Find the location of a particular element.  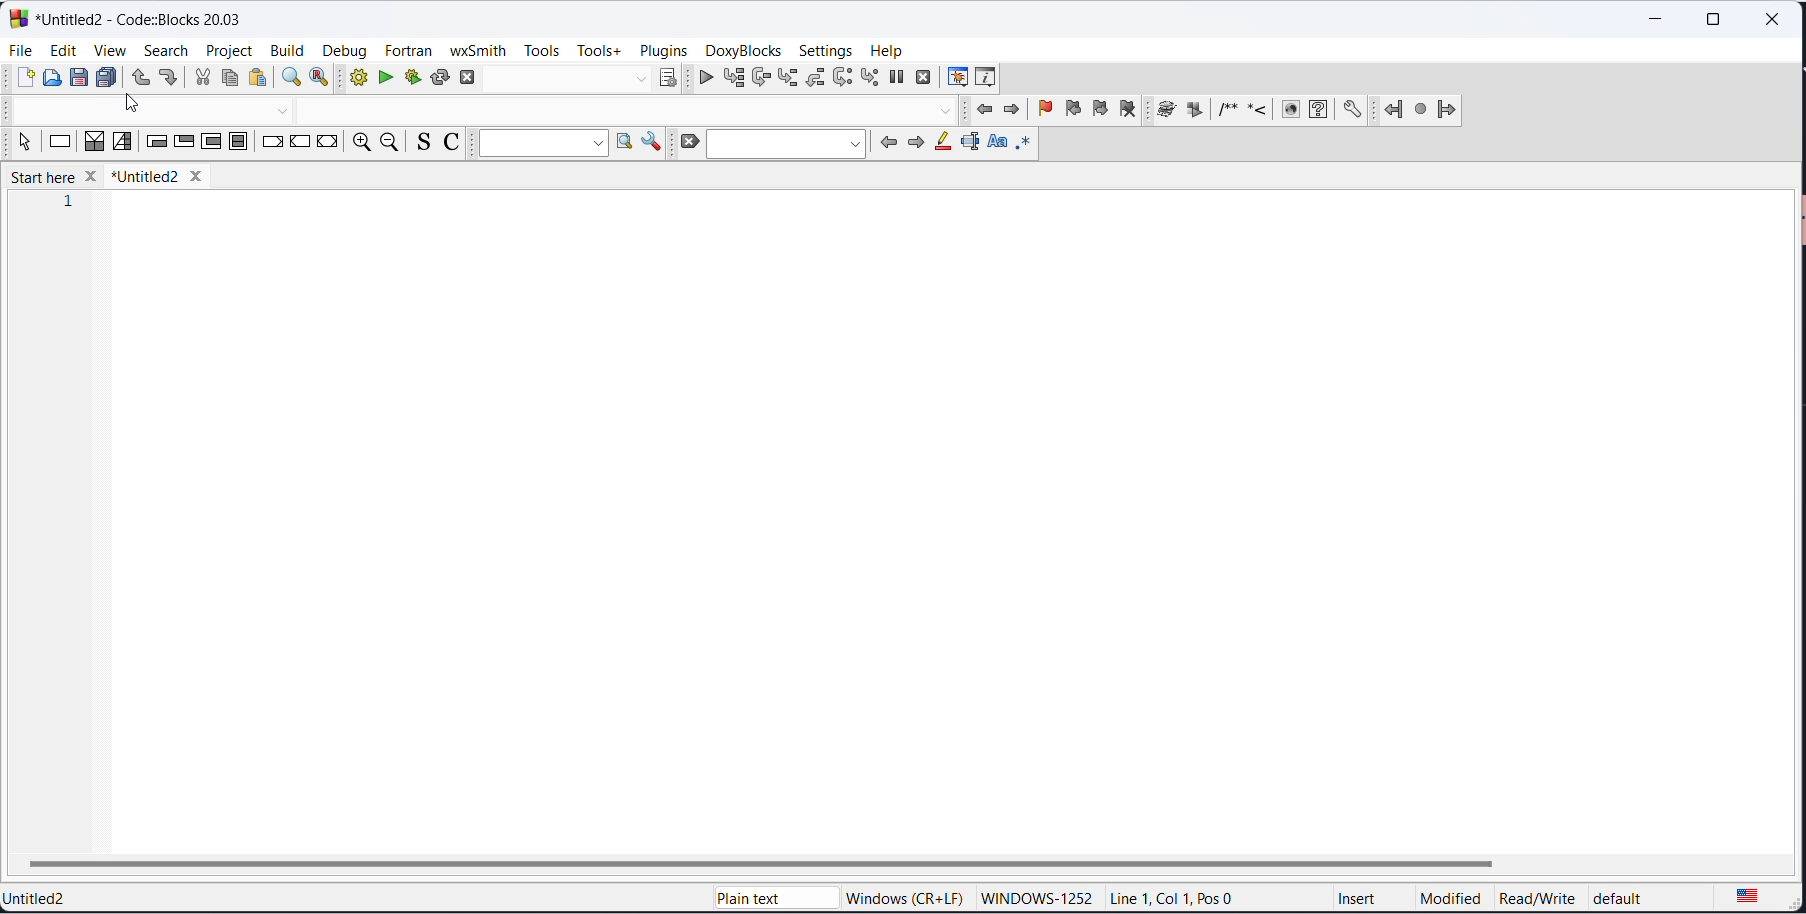

counting loop is located at coordinates (211, 142).